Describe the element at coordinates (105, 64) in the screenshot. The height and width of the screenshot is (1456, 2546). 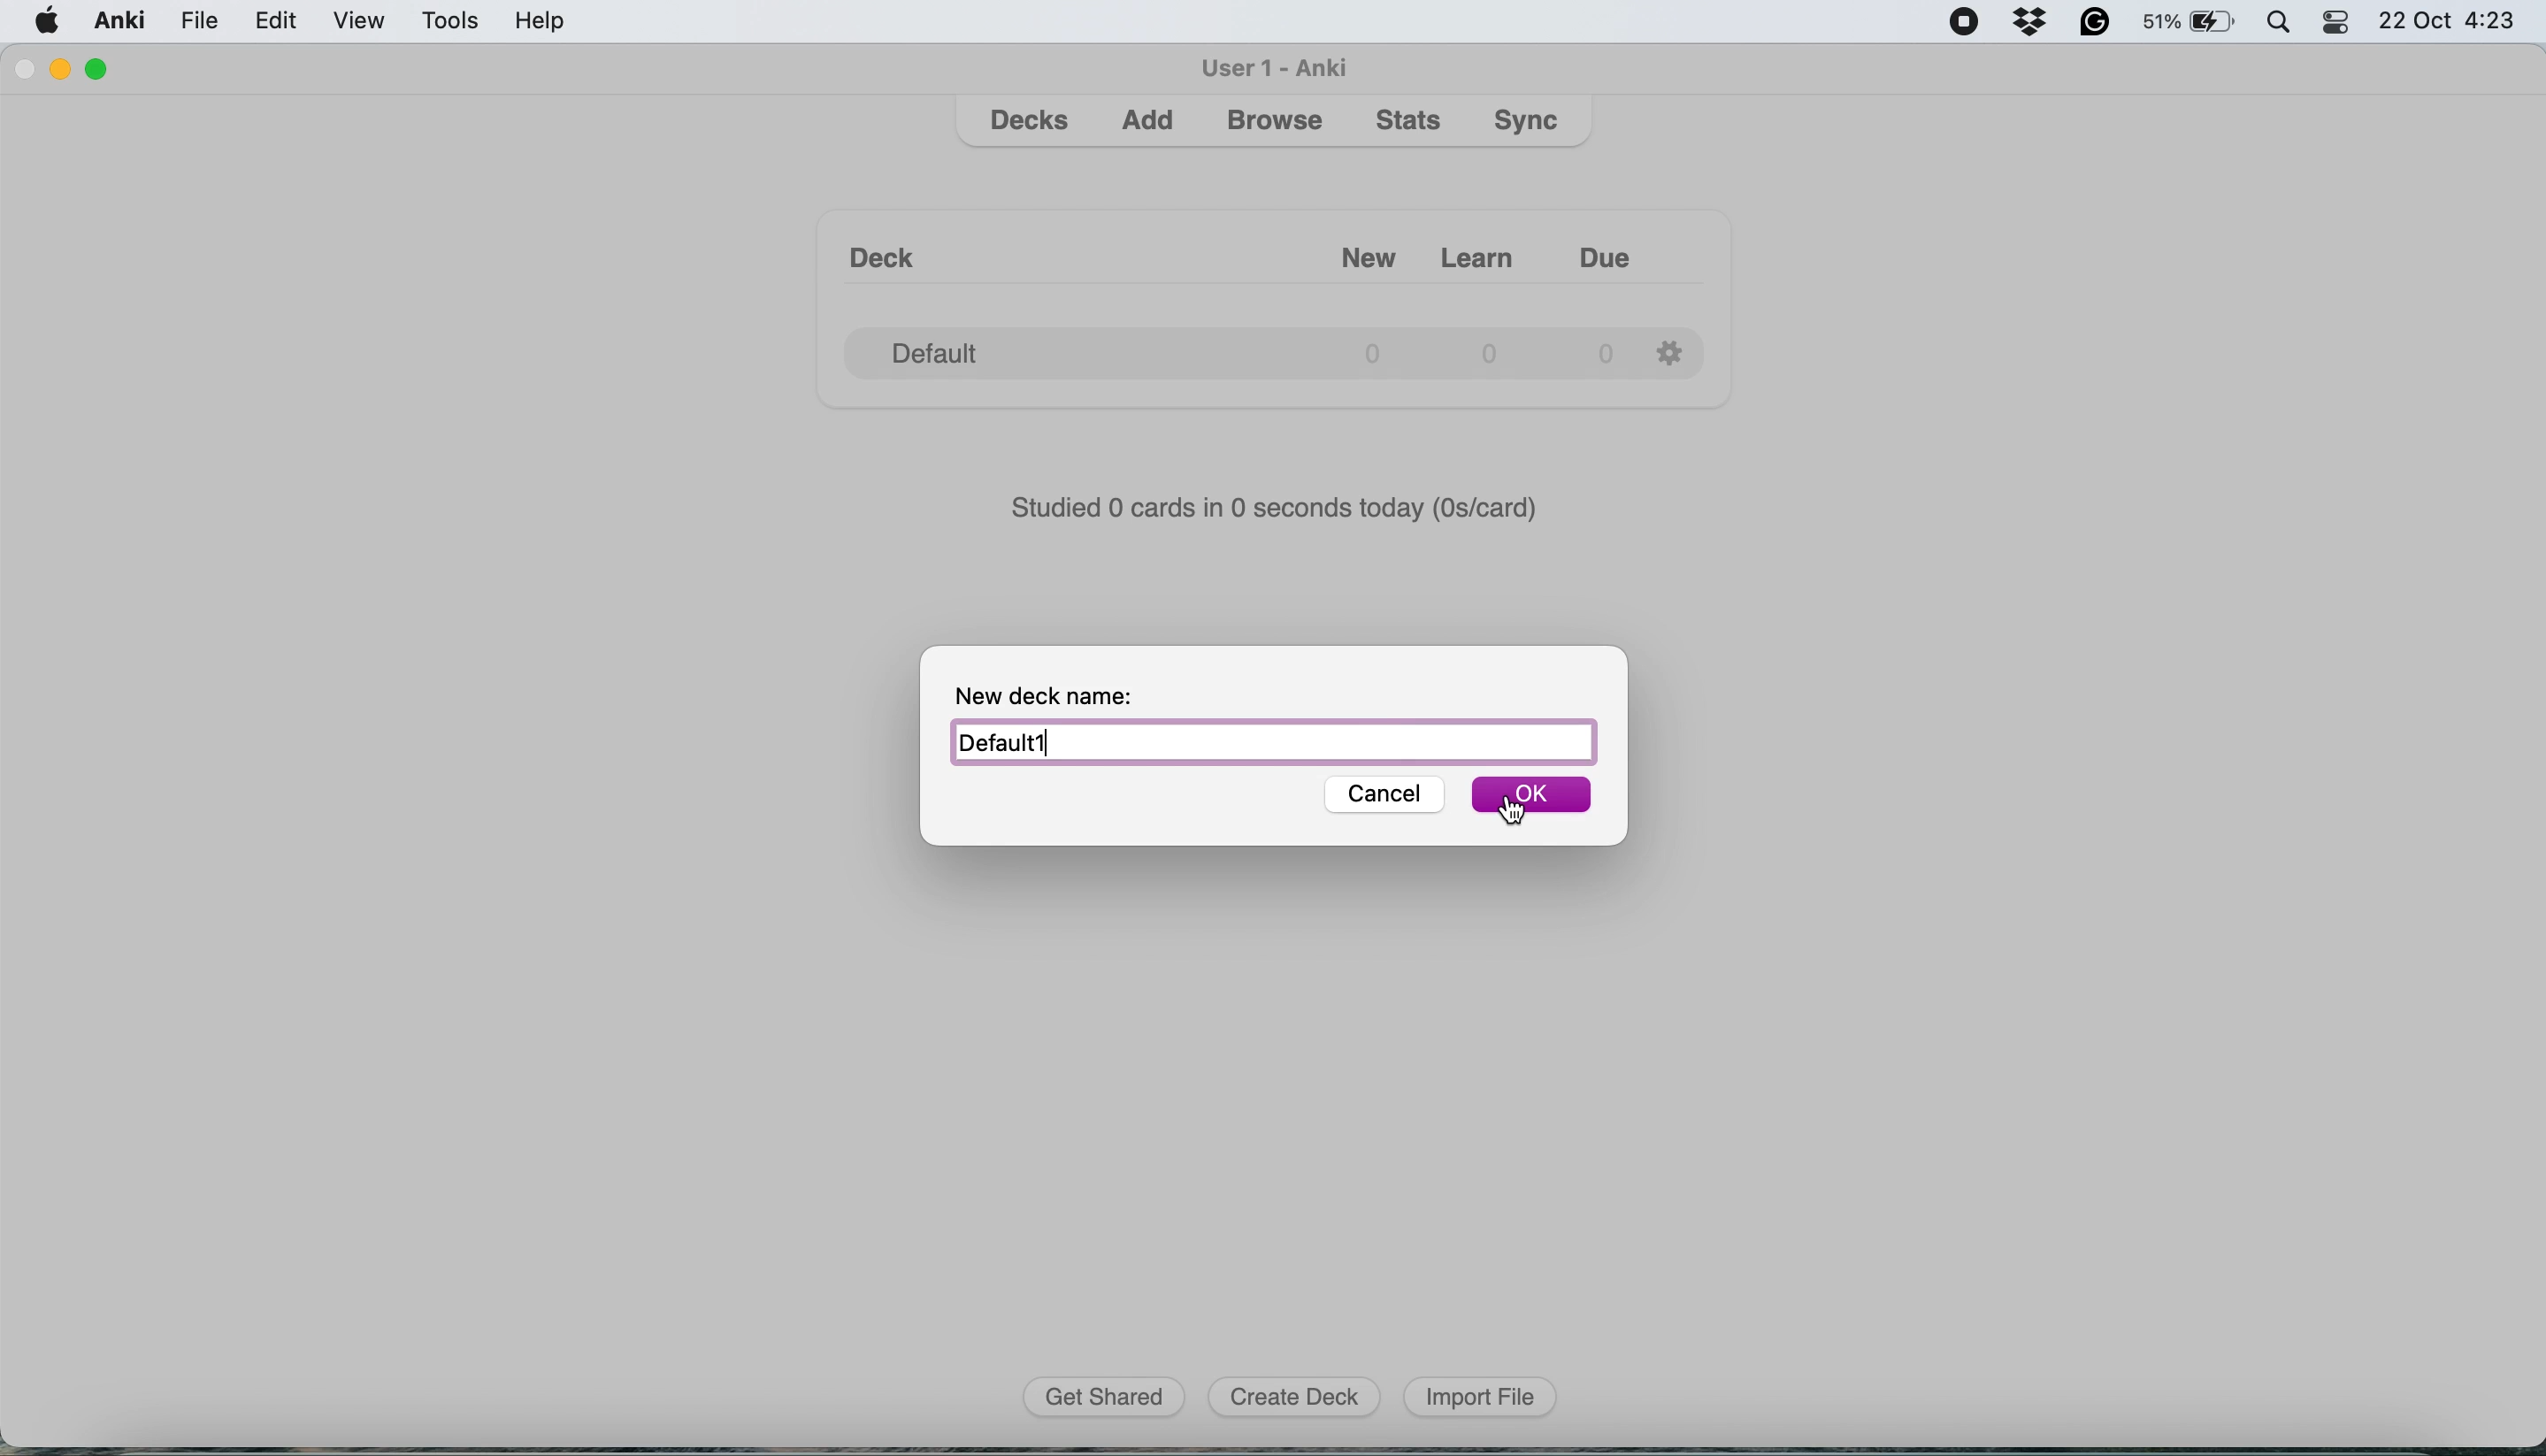
I see `maximise` at that location.